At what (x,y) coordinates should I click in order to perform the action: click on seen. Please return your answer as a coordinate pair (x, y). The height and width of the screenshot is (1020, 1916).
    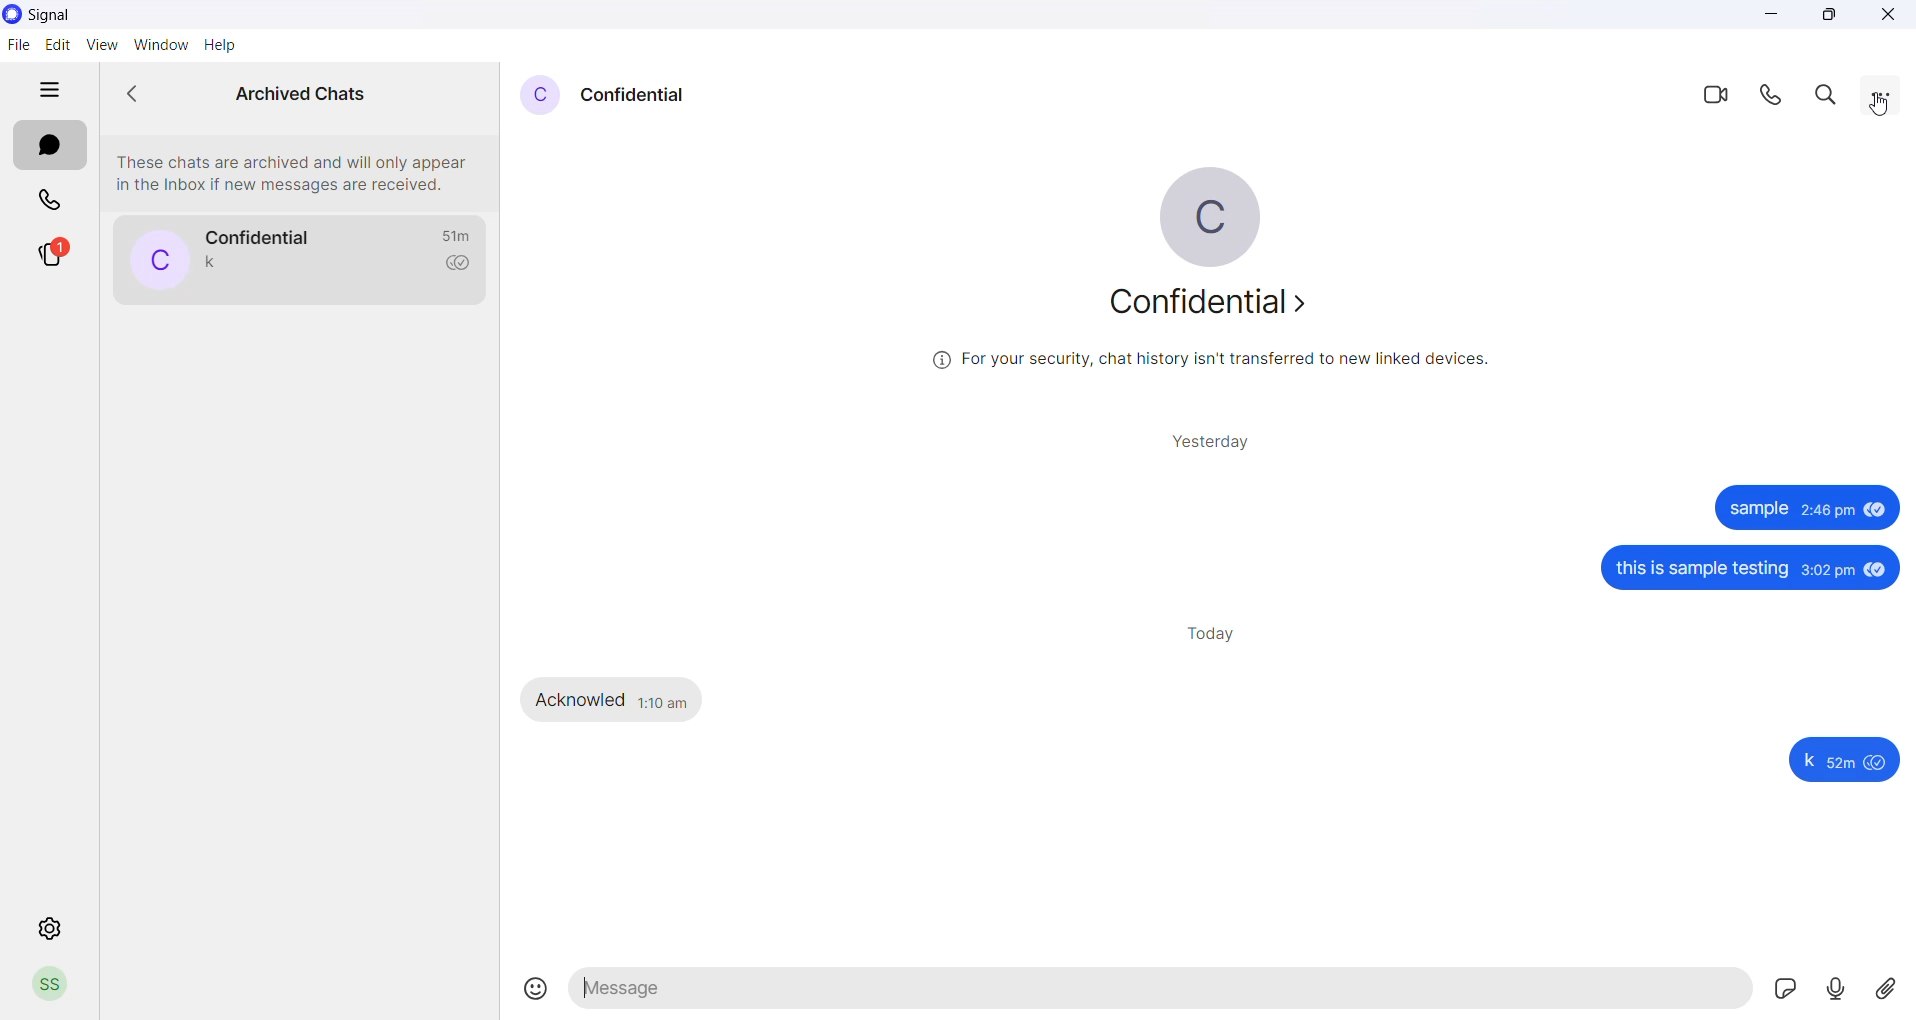
    Looking at the image, I should click on (1877, 568).